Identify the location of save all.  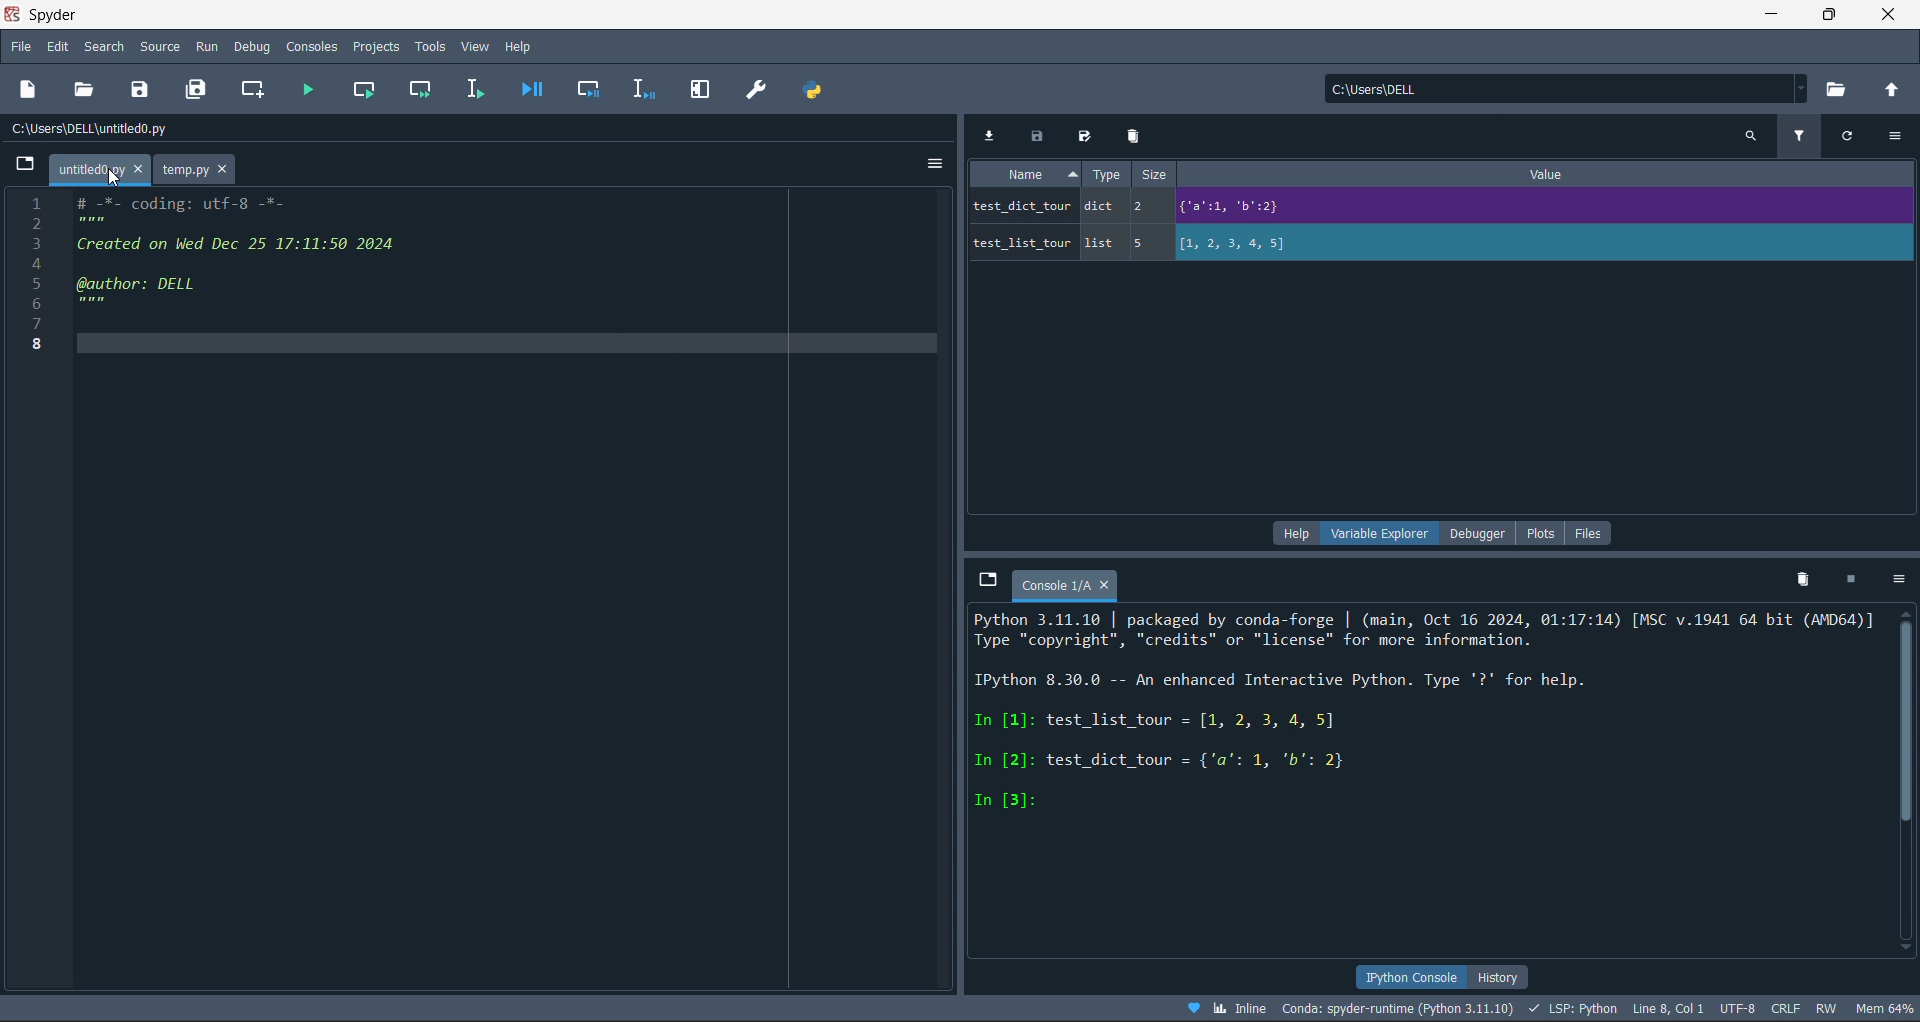
(201, 88).